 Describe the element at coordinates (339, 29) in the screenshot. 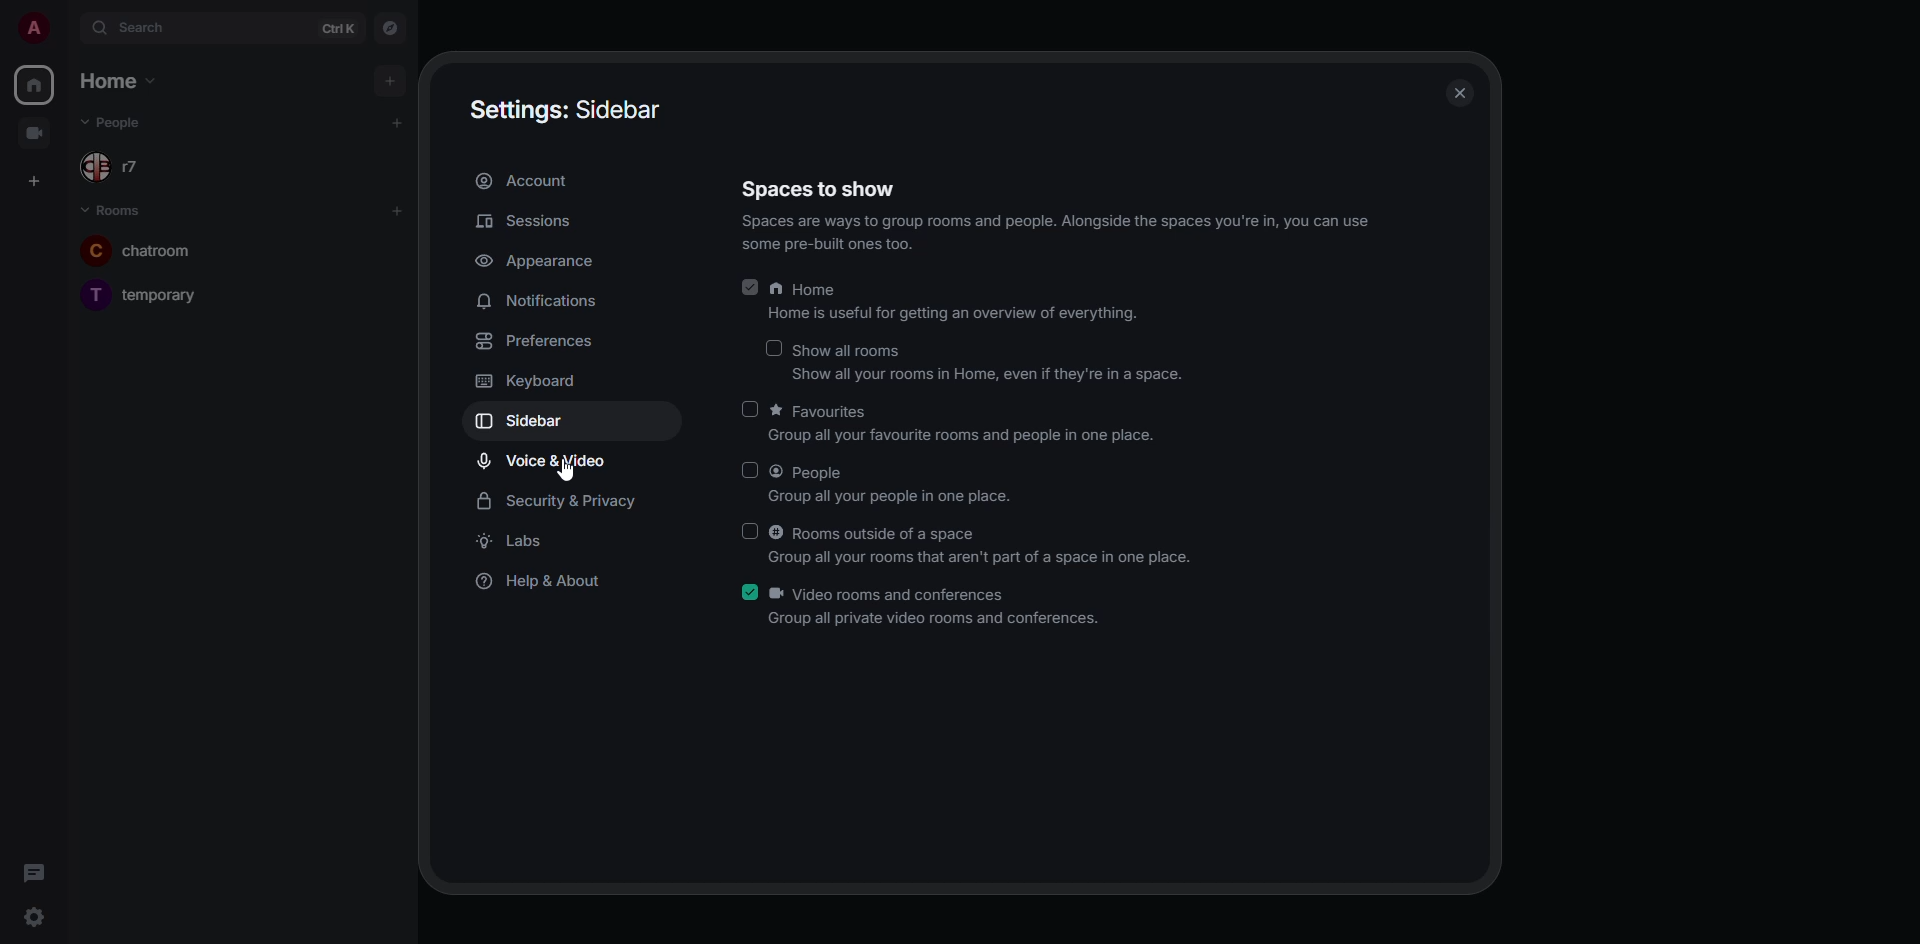

I see `ctrl K` at that location.